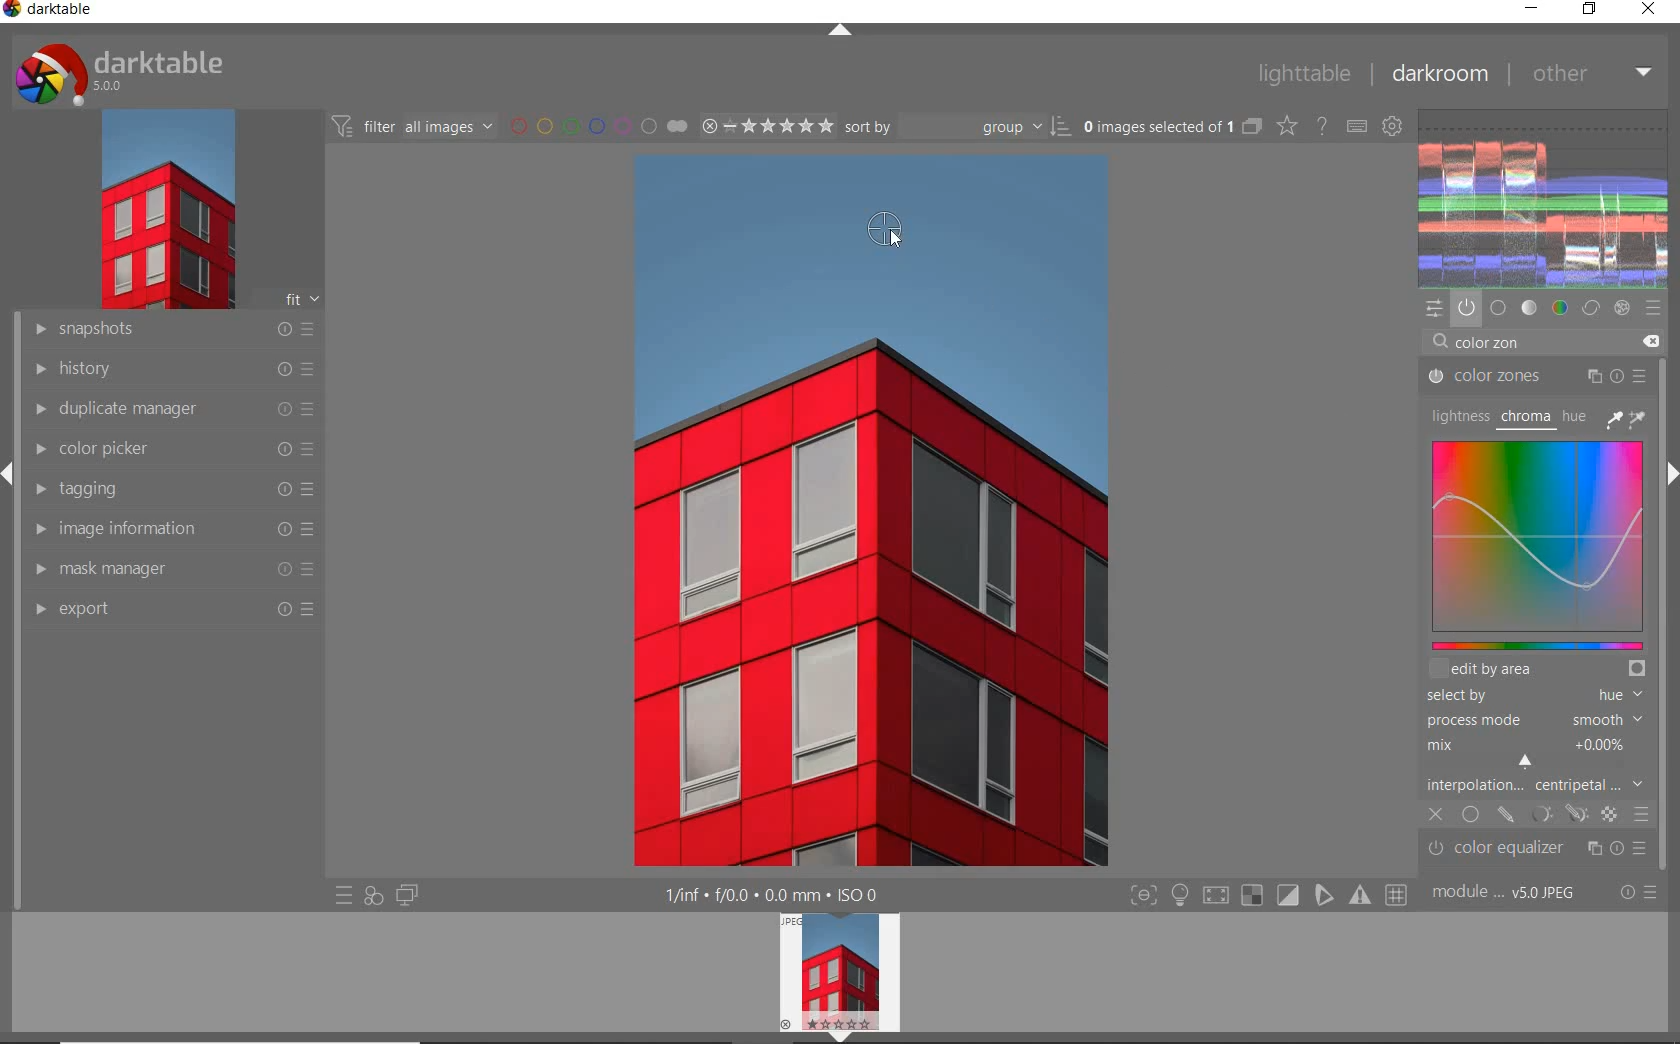 This screenshot has width=1680, height=1044. Describe the element at coordinates (1302, 74) in the screenshot. I see `lighttable` at that location.